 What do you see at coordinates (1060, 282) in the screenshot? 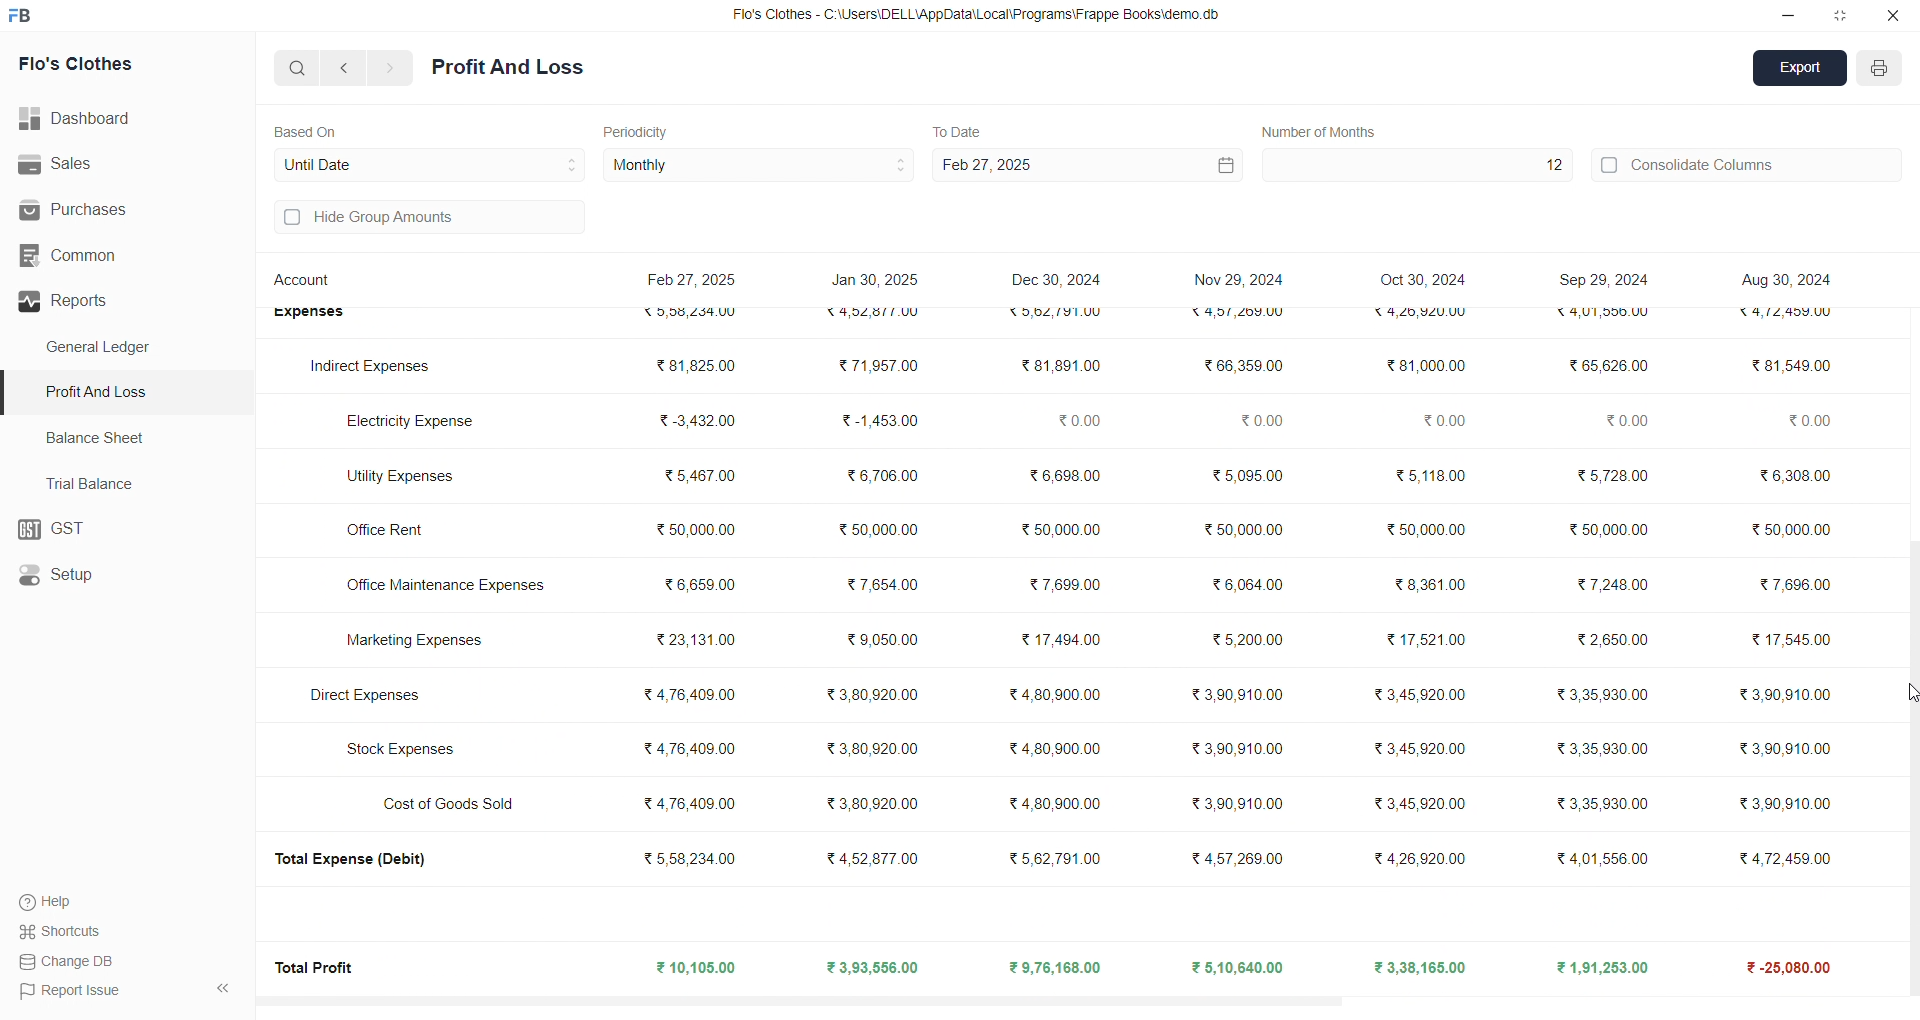
I see `Dec 30, 2024` at bounding box center [1060, 282].